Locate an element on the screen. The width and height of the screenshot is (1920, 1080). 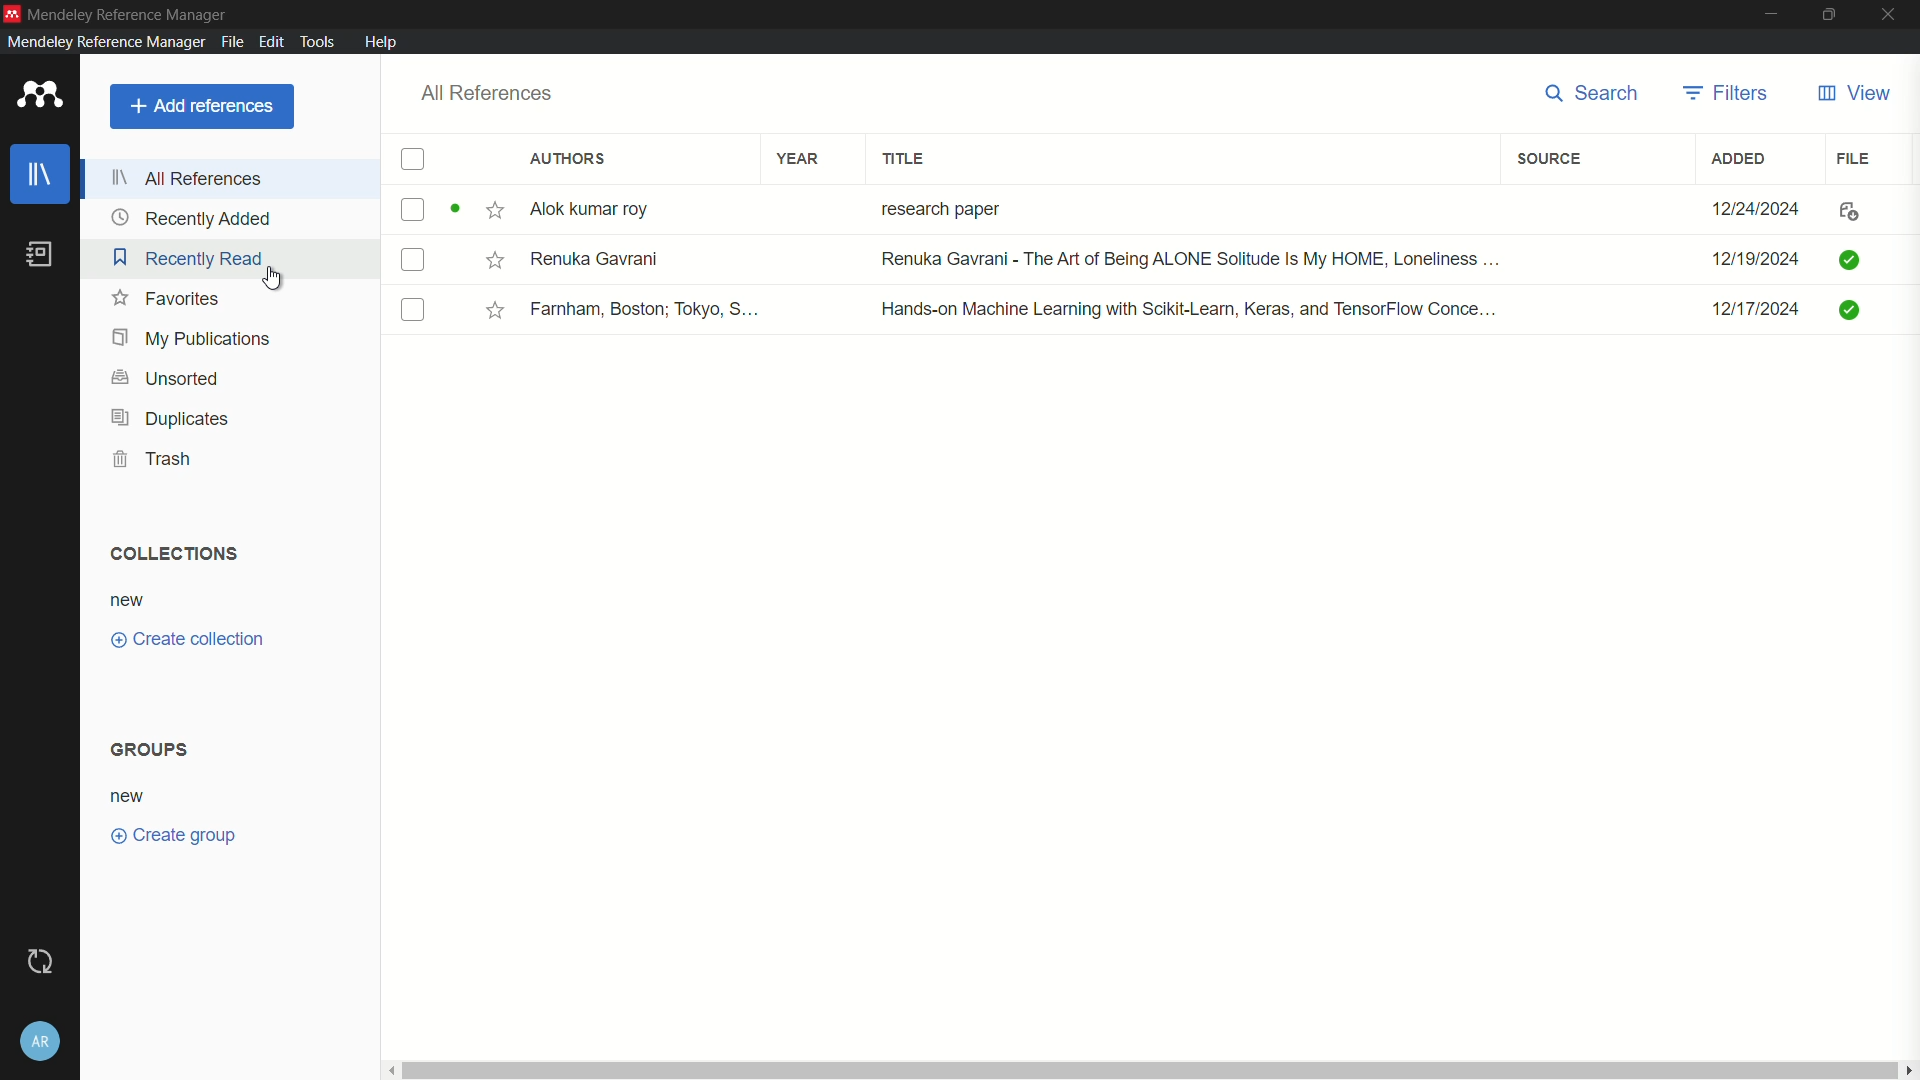
title is located at coordinates (905, 159).